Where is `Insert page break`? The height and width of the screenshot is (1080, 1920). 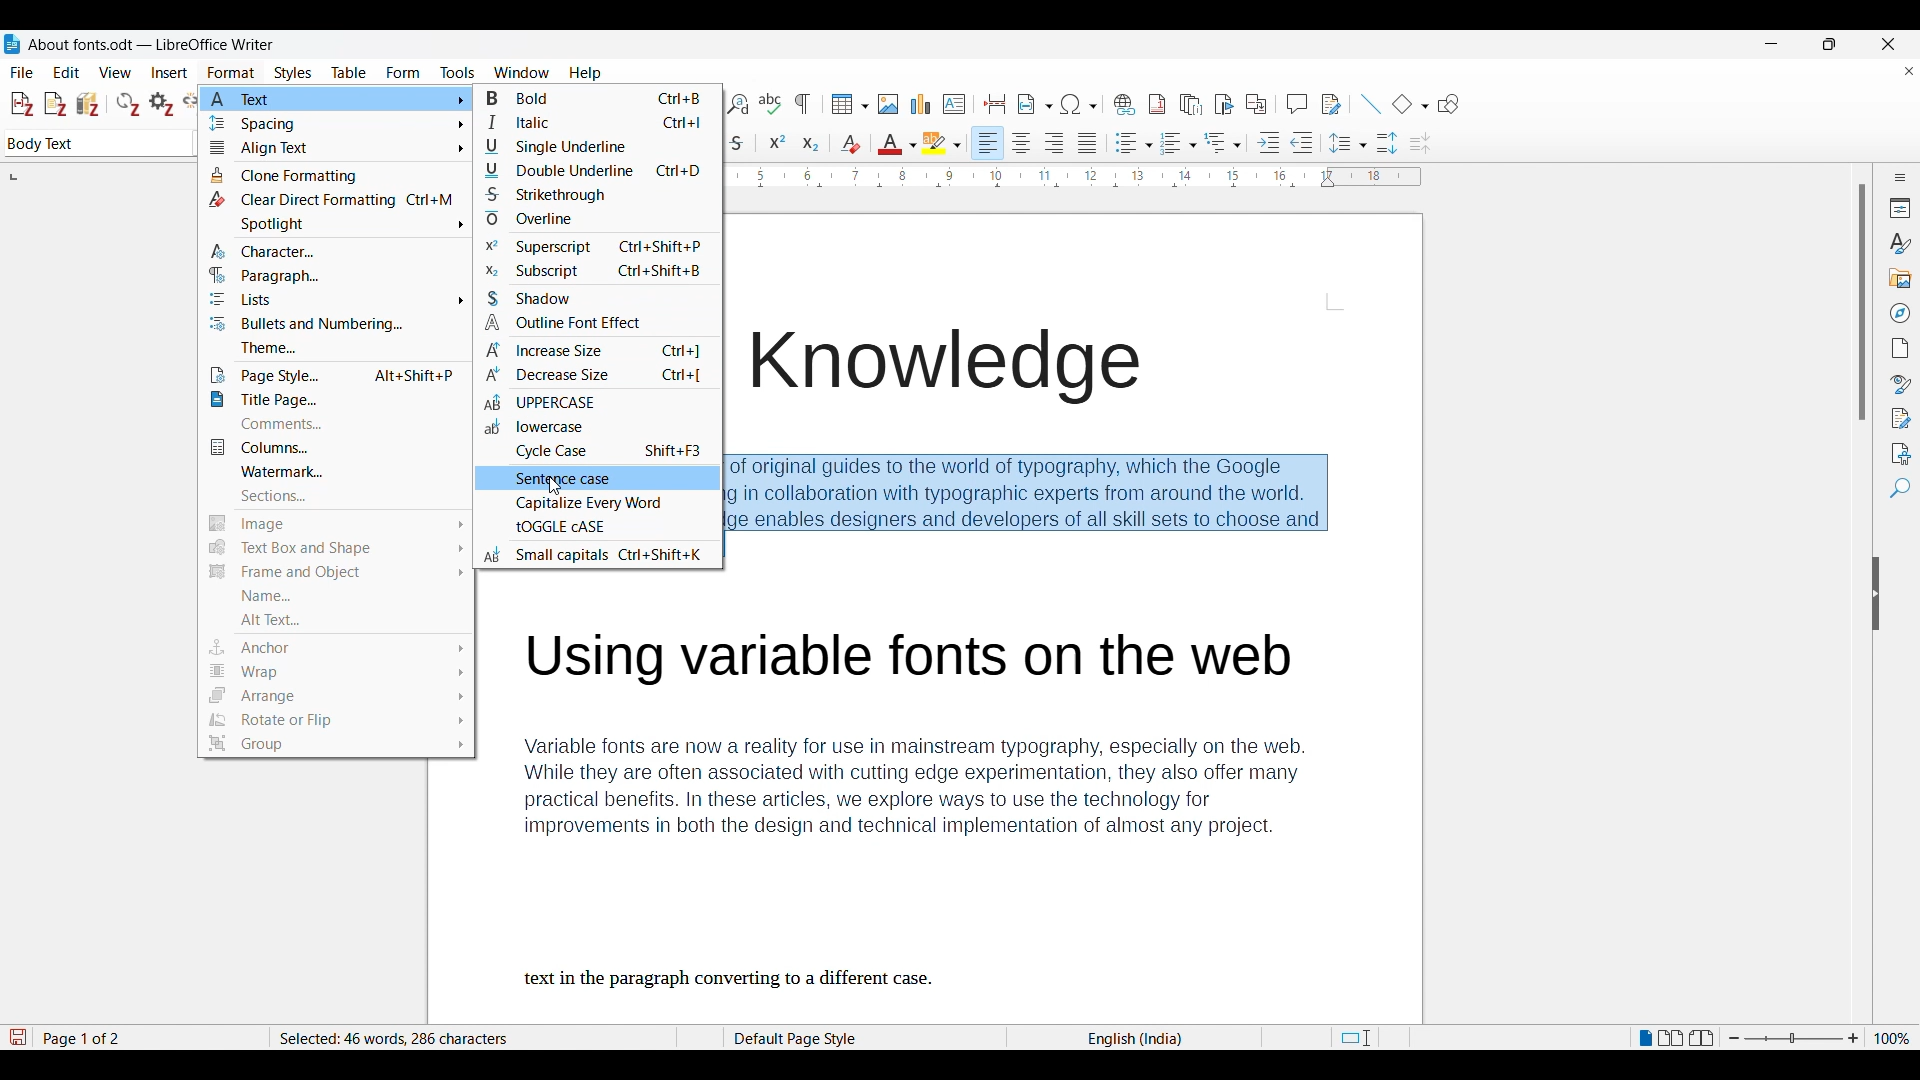 Insert page break is located at coordinates (994, 104).